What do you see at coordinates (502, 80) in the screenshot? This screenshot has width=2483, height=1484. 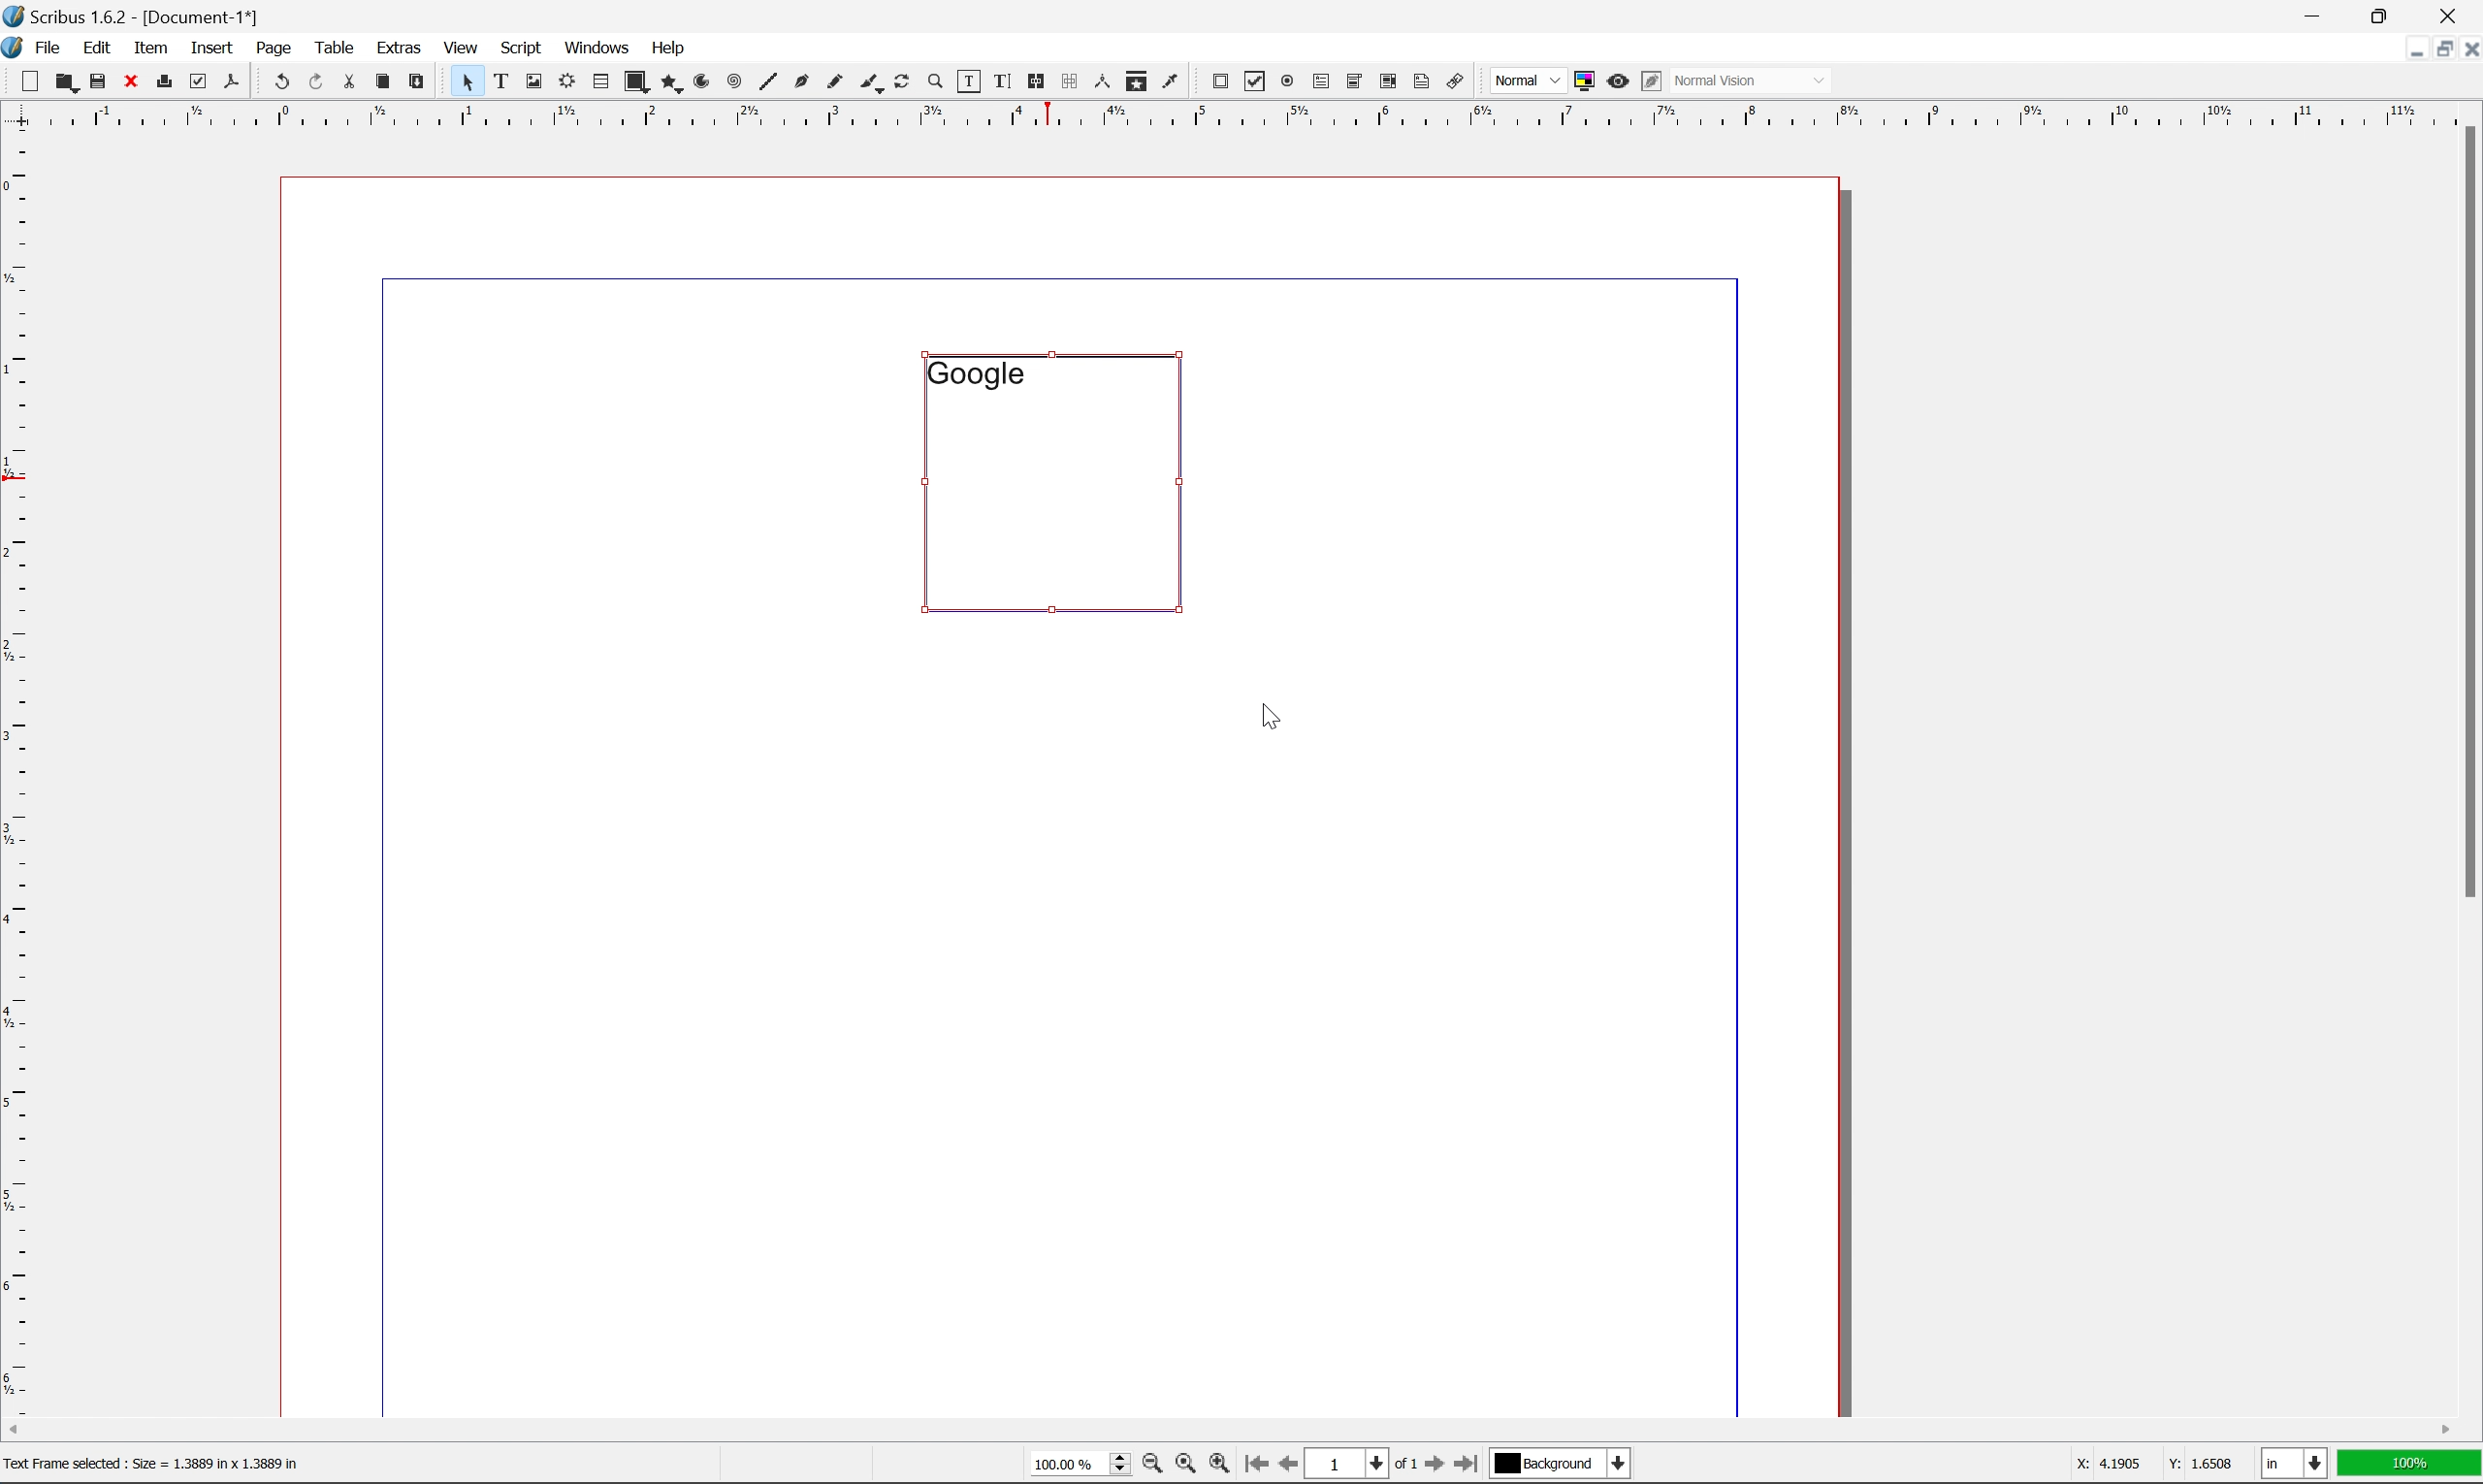 I see `text frame` at bounding box center [502, 80].